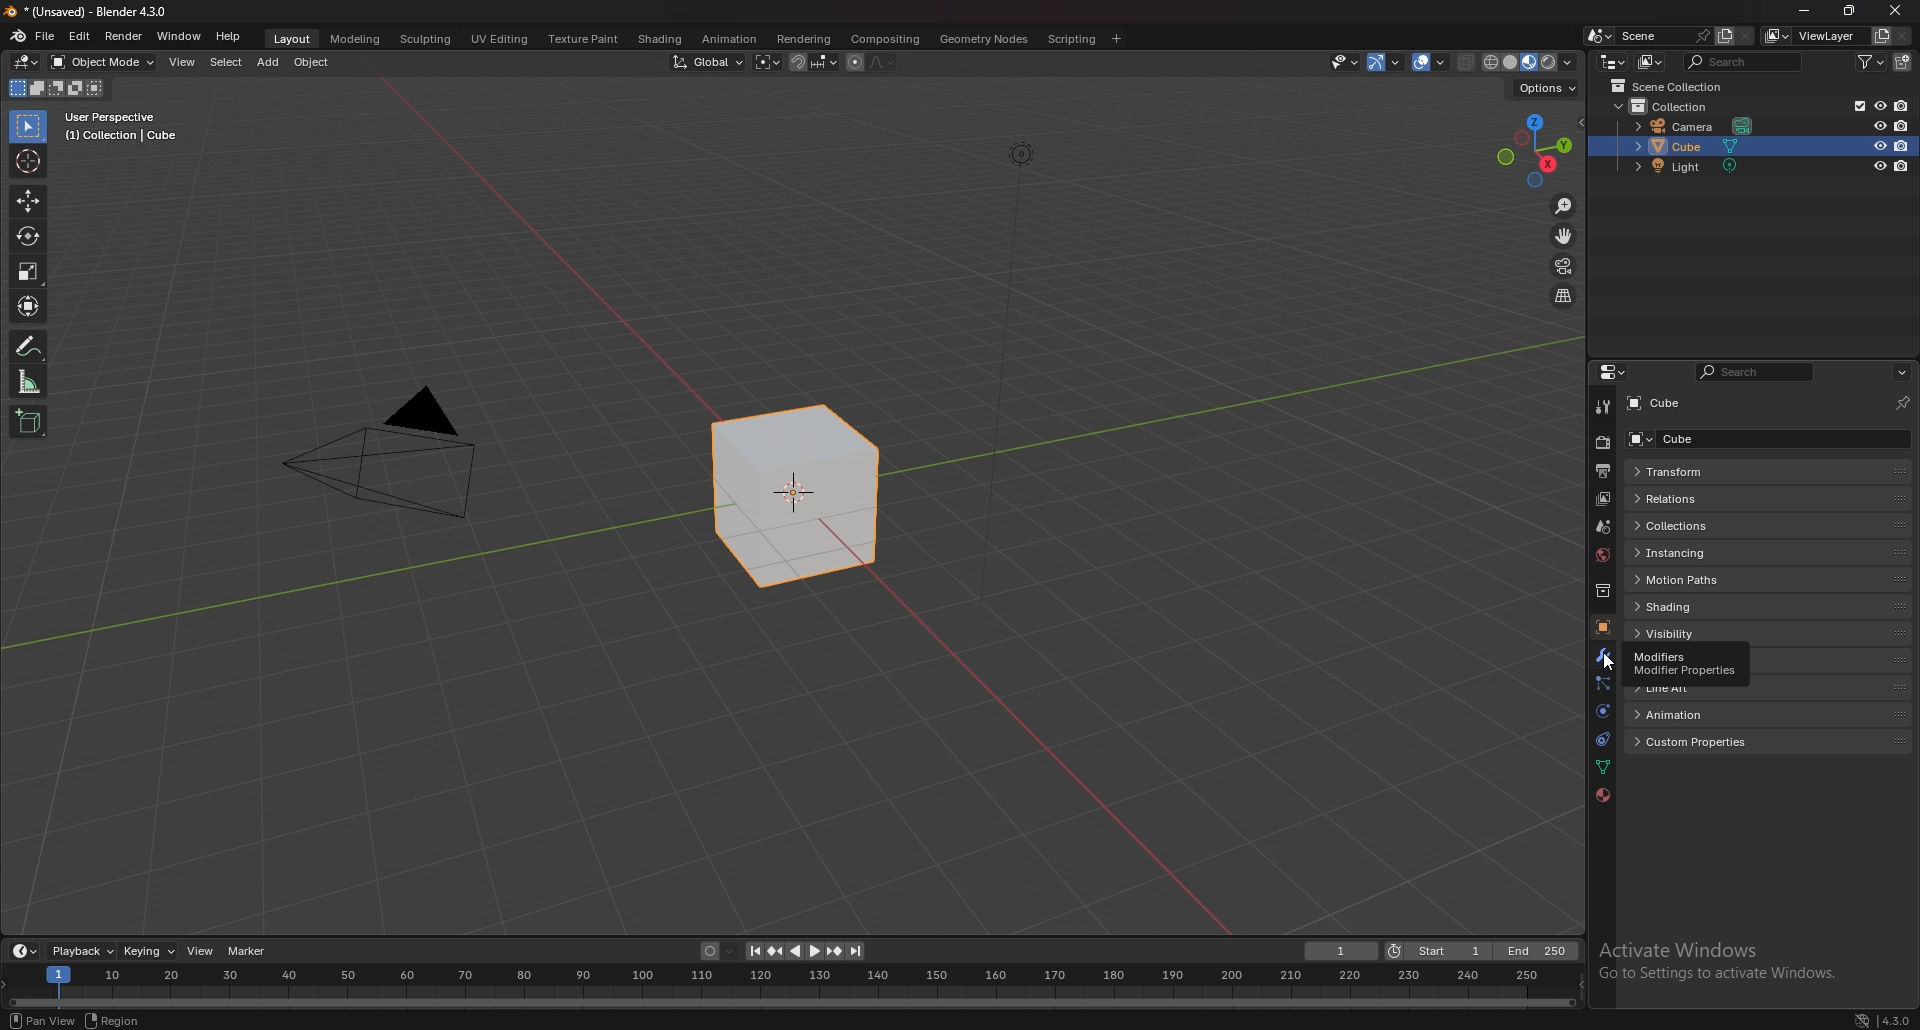 Image resolution: width=1920 pixels, height=1030 pixels. I want to click on display mode, so click(1650, 61).